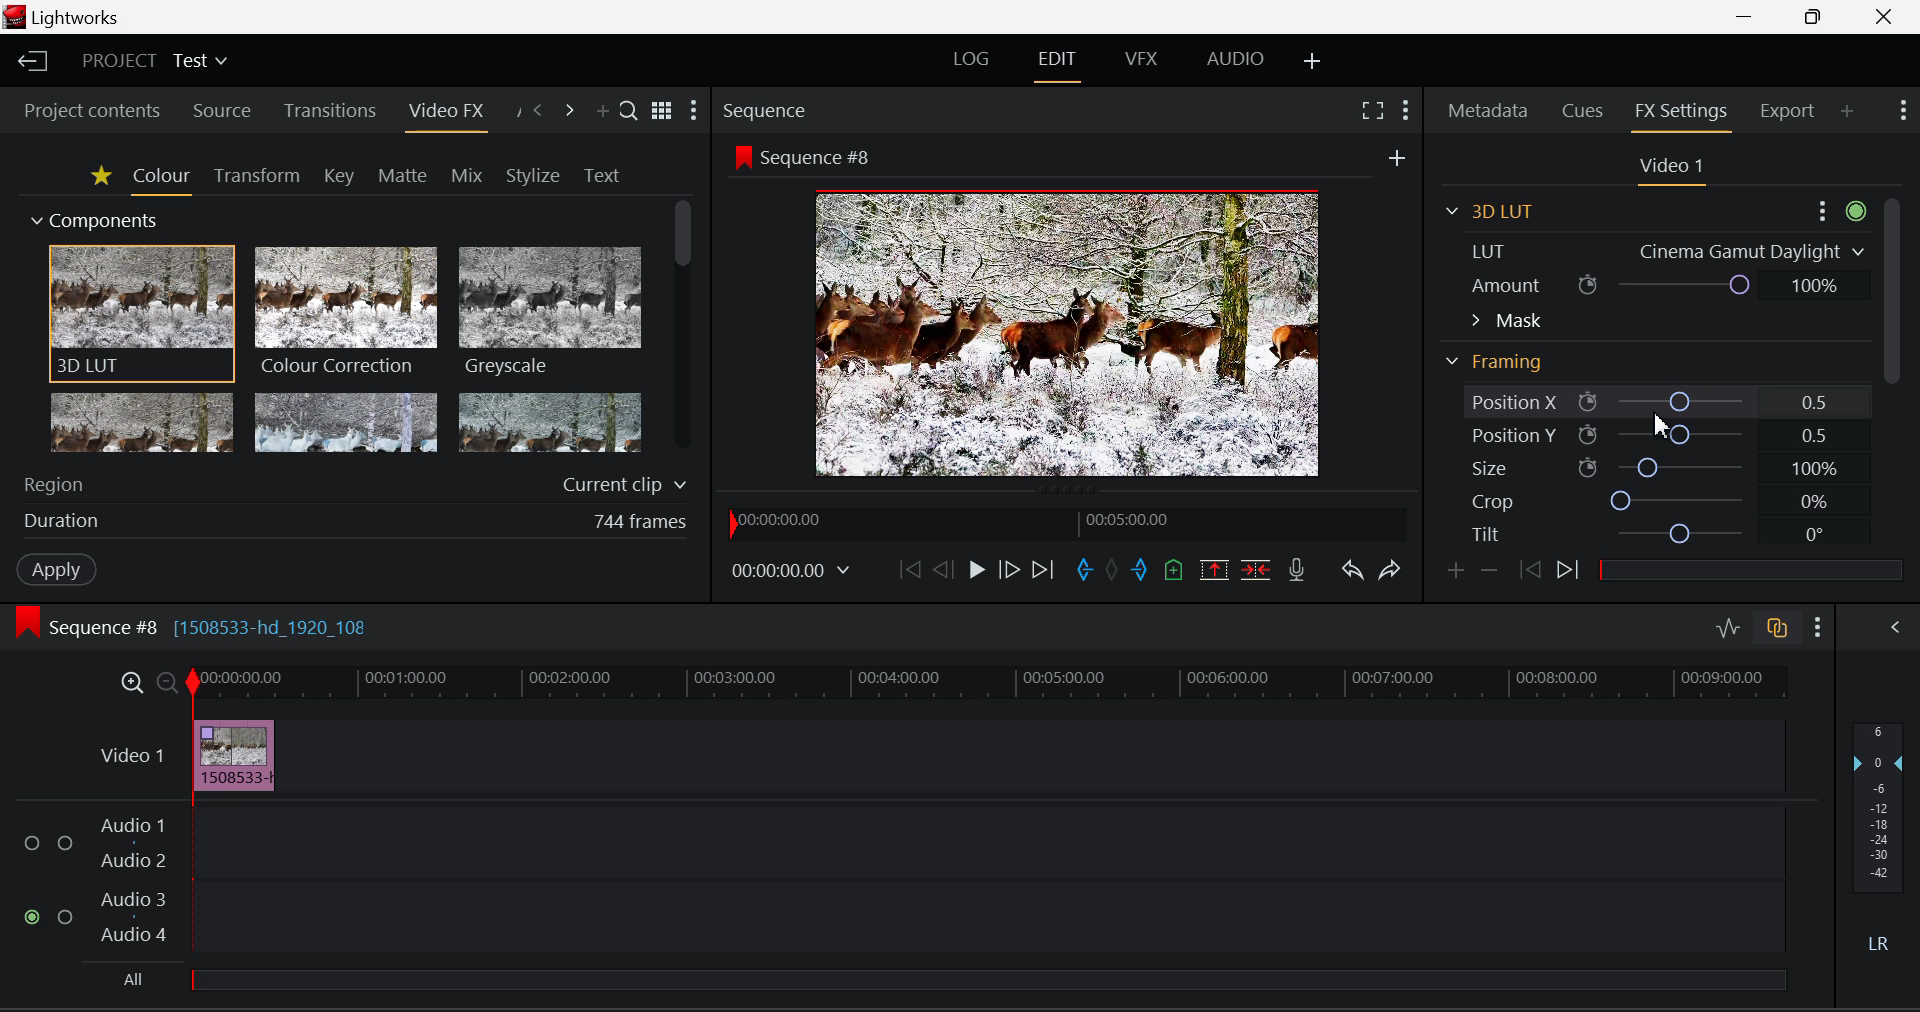  What do you see at coordinates (1144, 60) in the screenshot?
I see `VFX Layout` at bounding box center [1144, 60].